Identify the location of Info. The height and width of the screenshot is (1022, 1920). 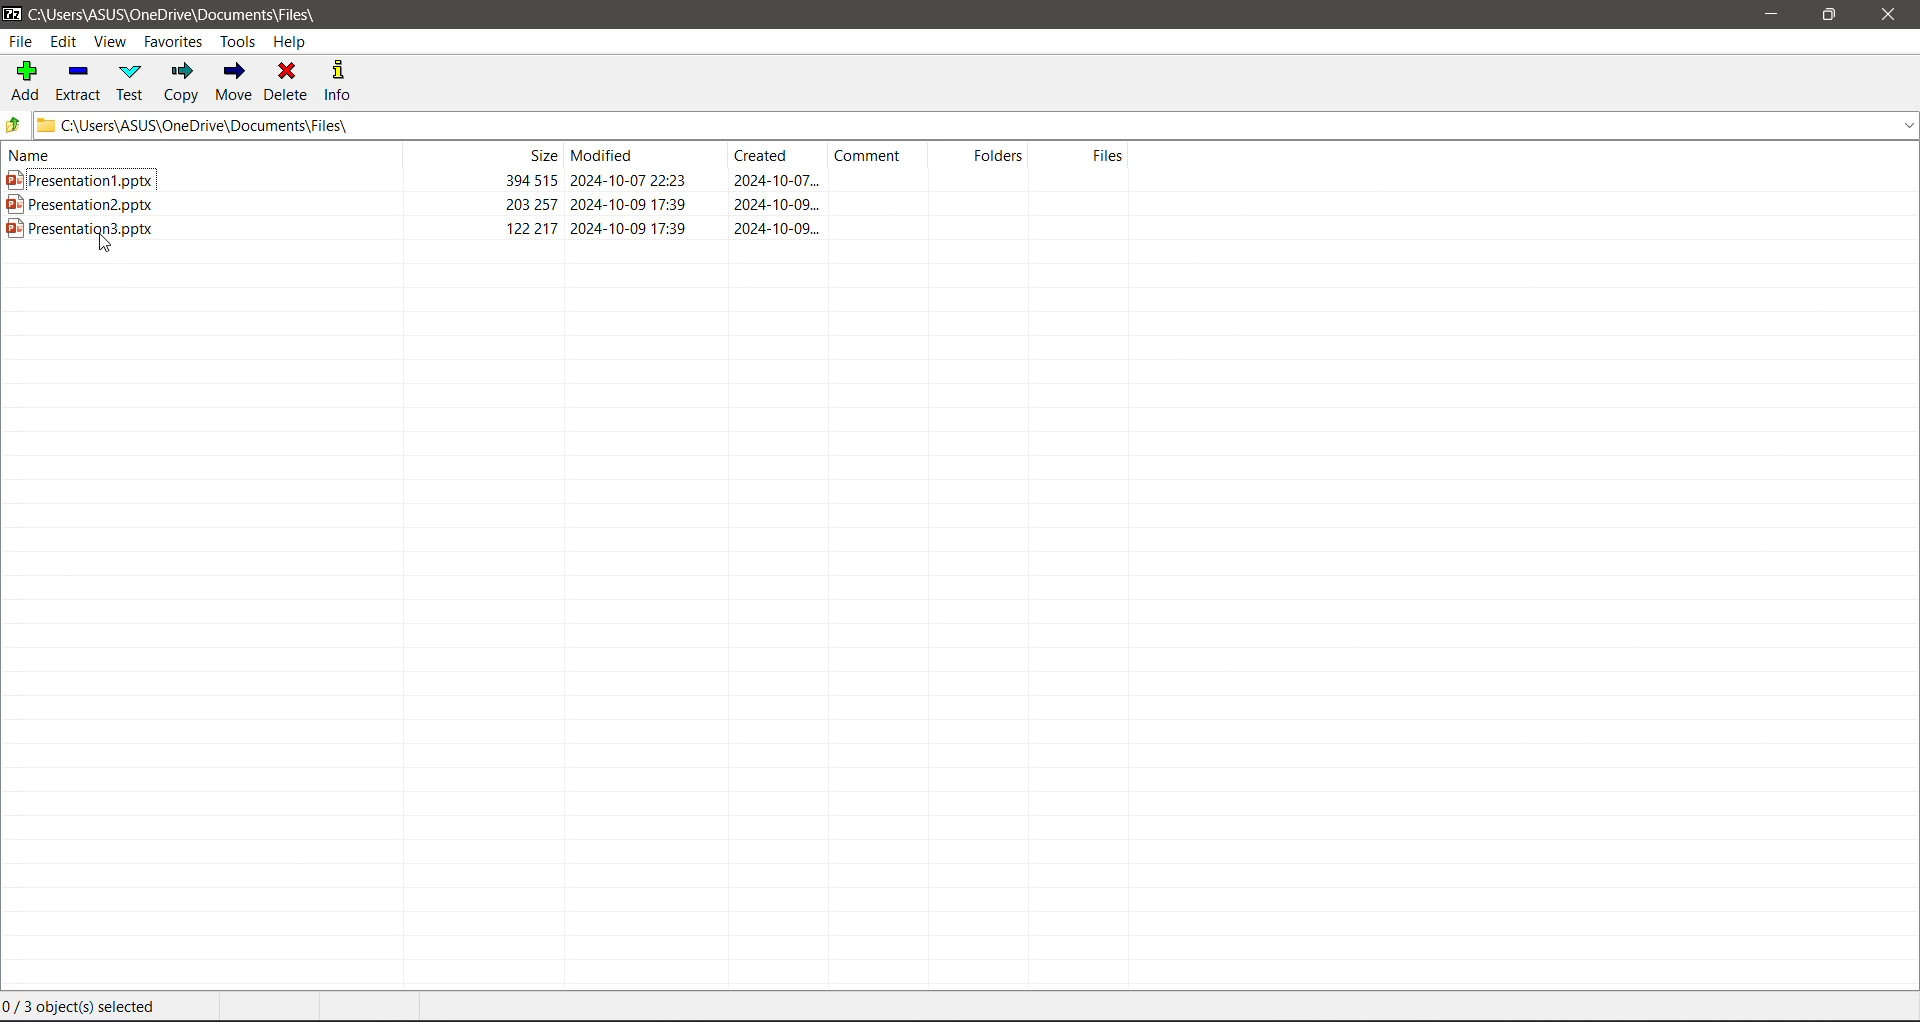
(340, 82).